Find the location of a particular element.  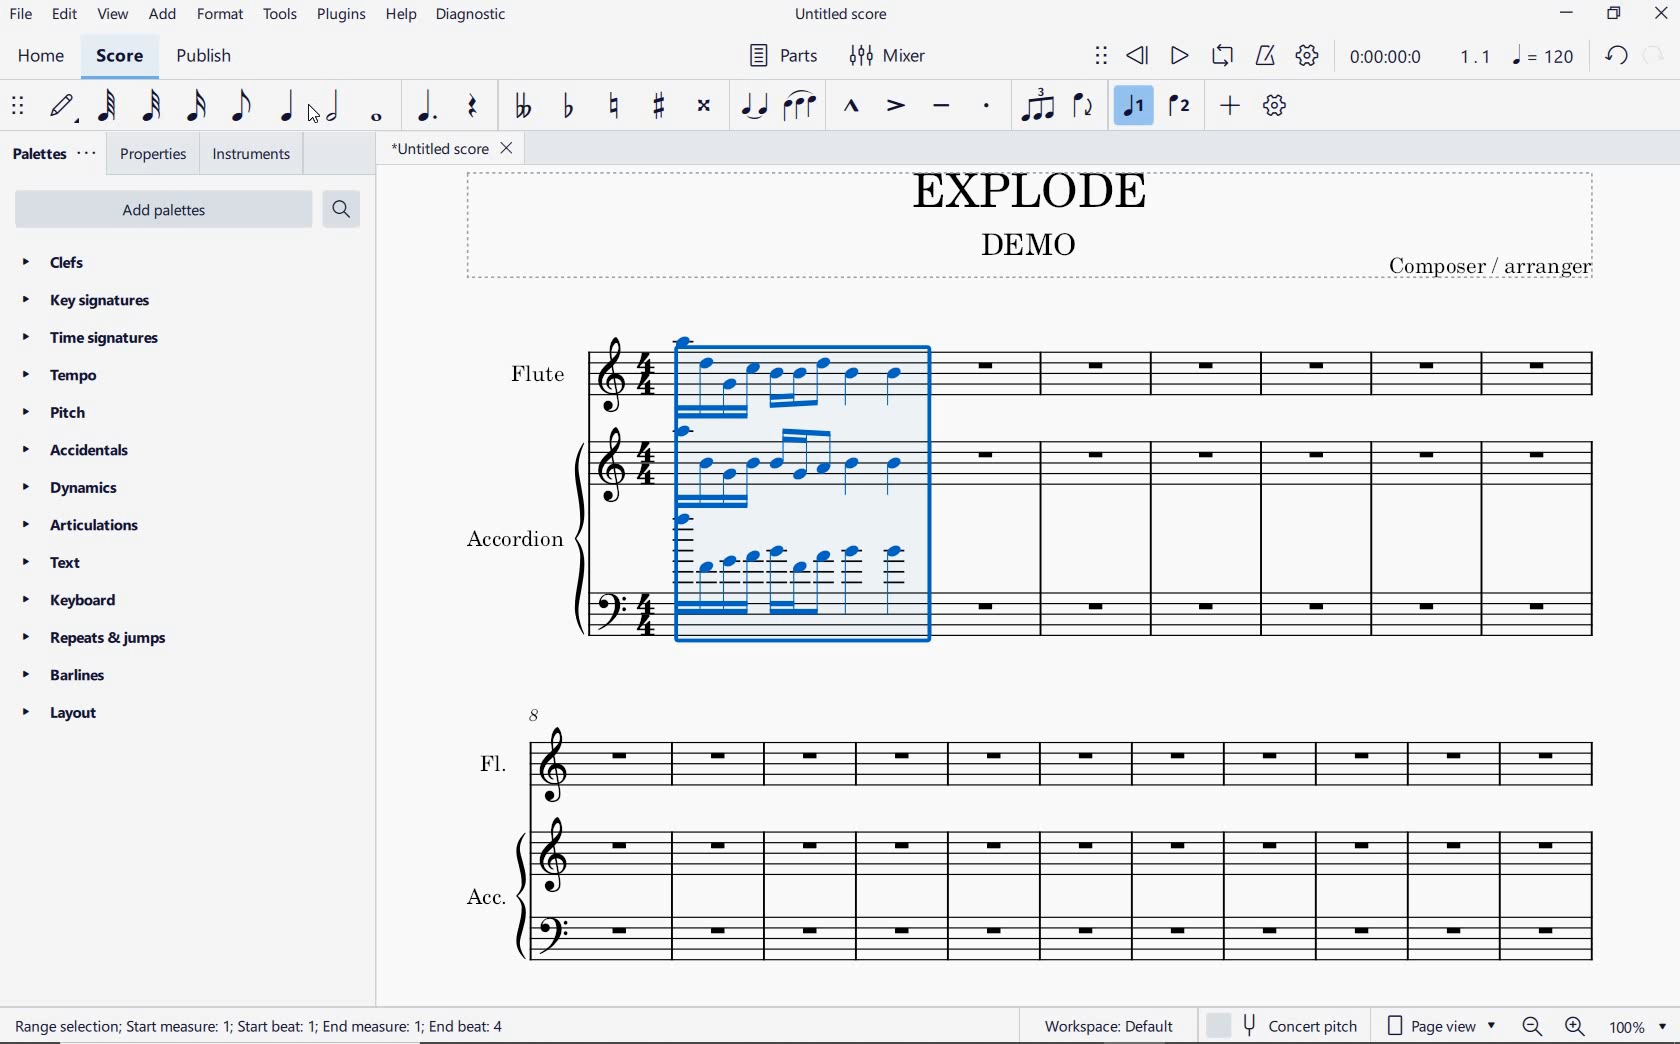

voice 2 is located at coordinates (1174, 106).